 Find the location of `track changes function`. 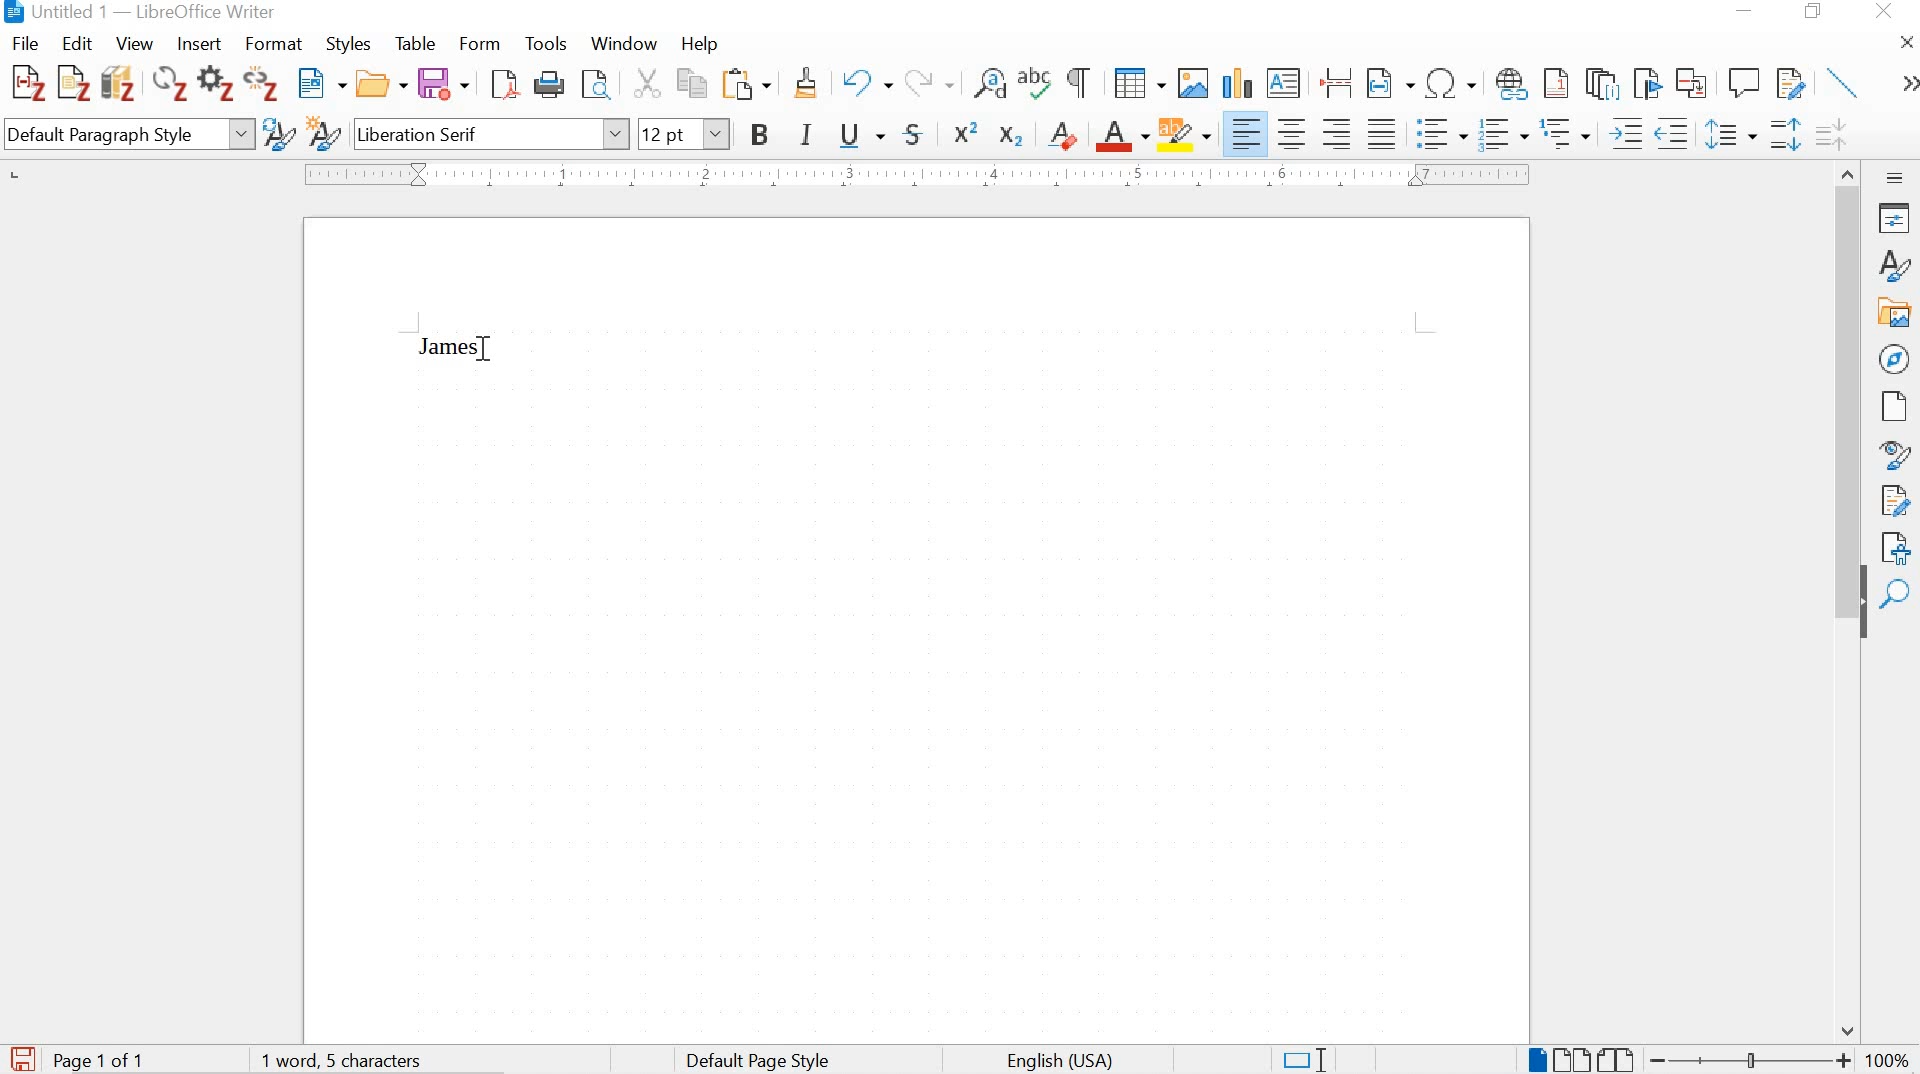

track changes function is located at coordinates (1787, 81).